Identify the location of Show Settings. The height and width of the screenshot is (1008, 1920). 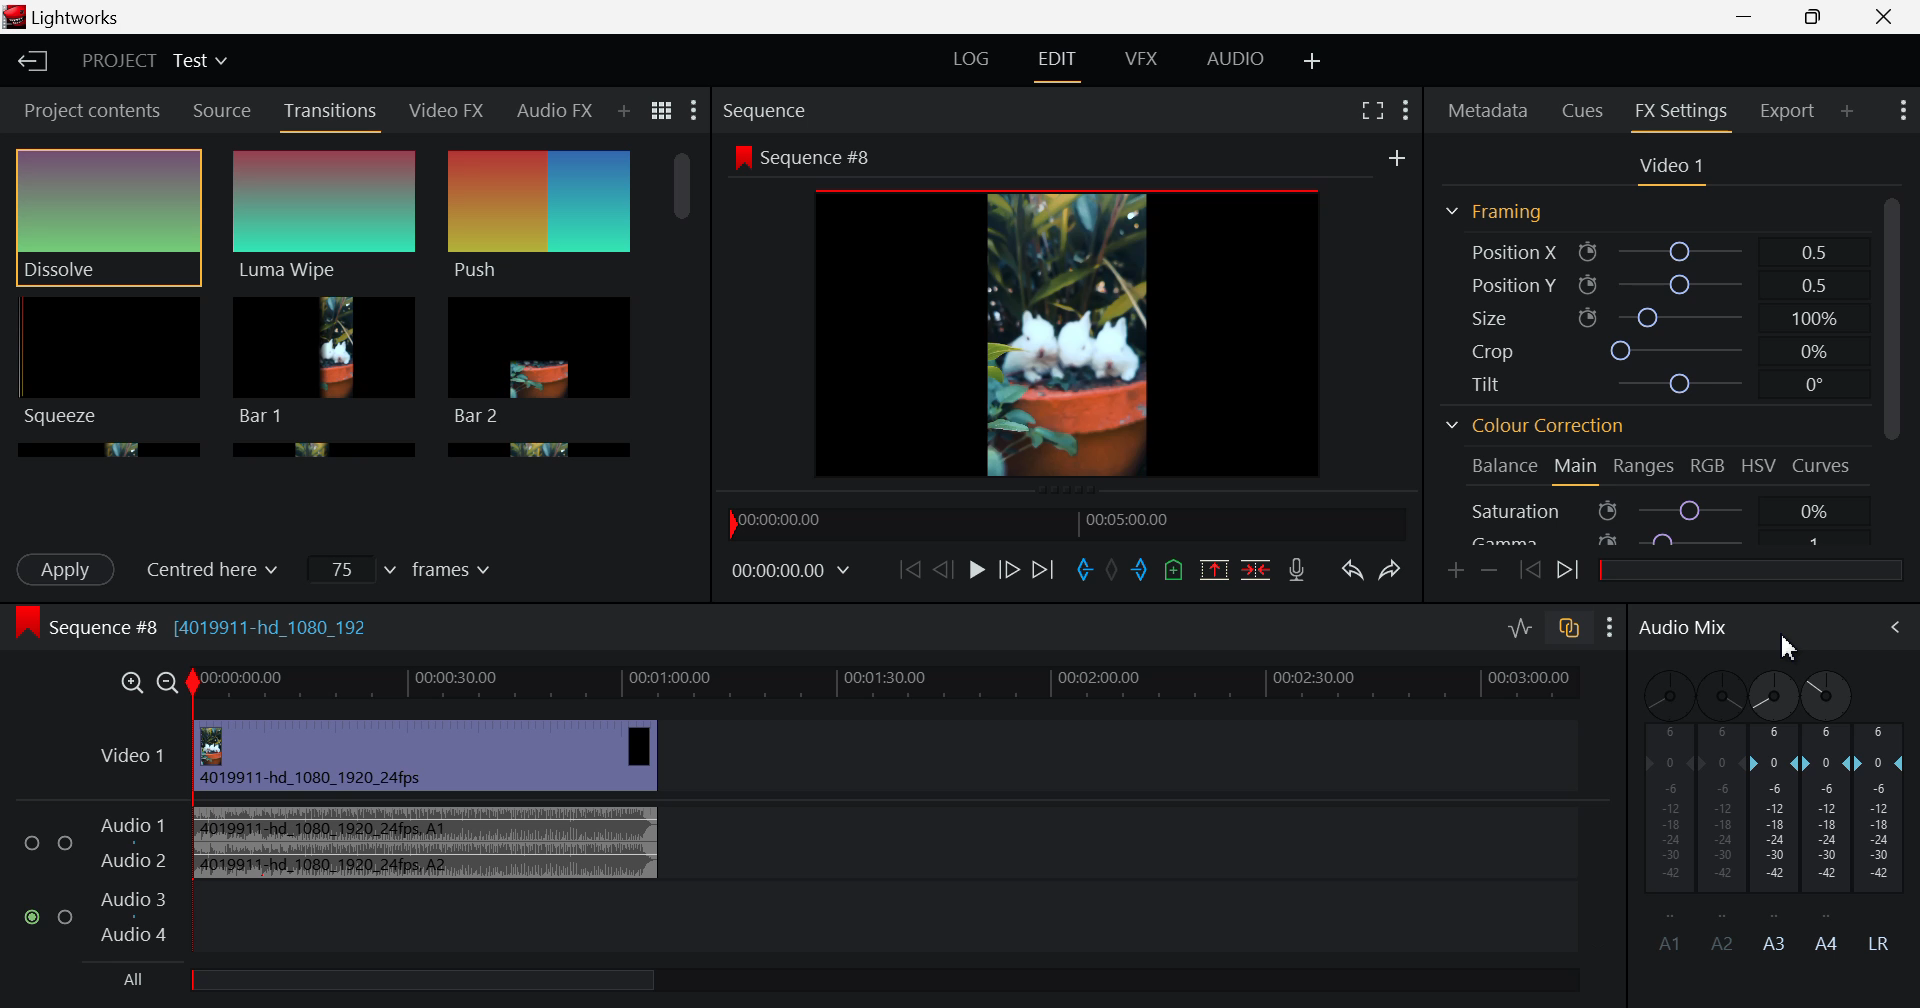
(1902, 113).